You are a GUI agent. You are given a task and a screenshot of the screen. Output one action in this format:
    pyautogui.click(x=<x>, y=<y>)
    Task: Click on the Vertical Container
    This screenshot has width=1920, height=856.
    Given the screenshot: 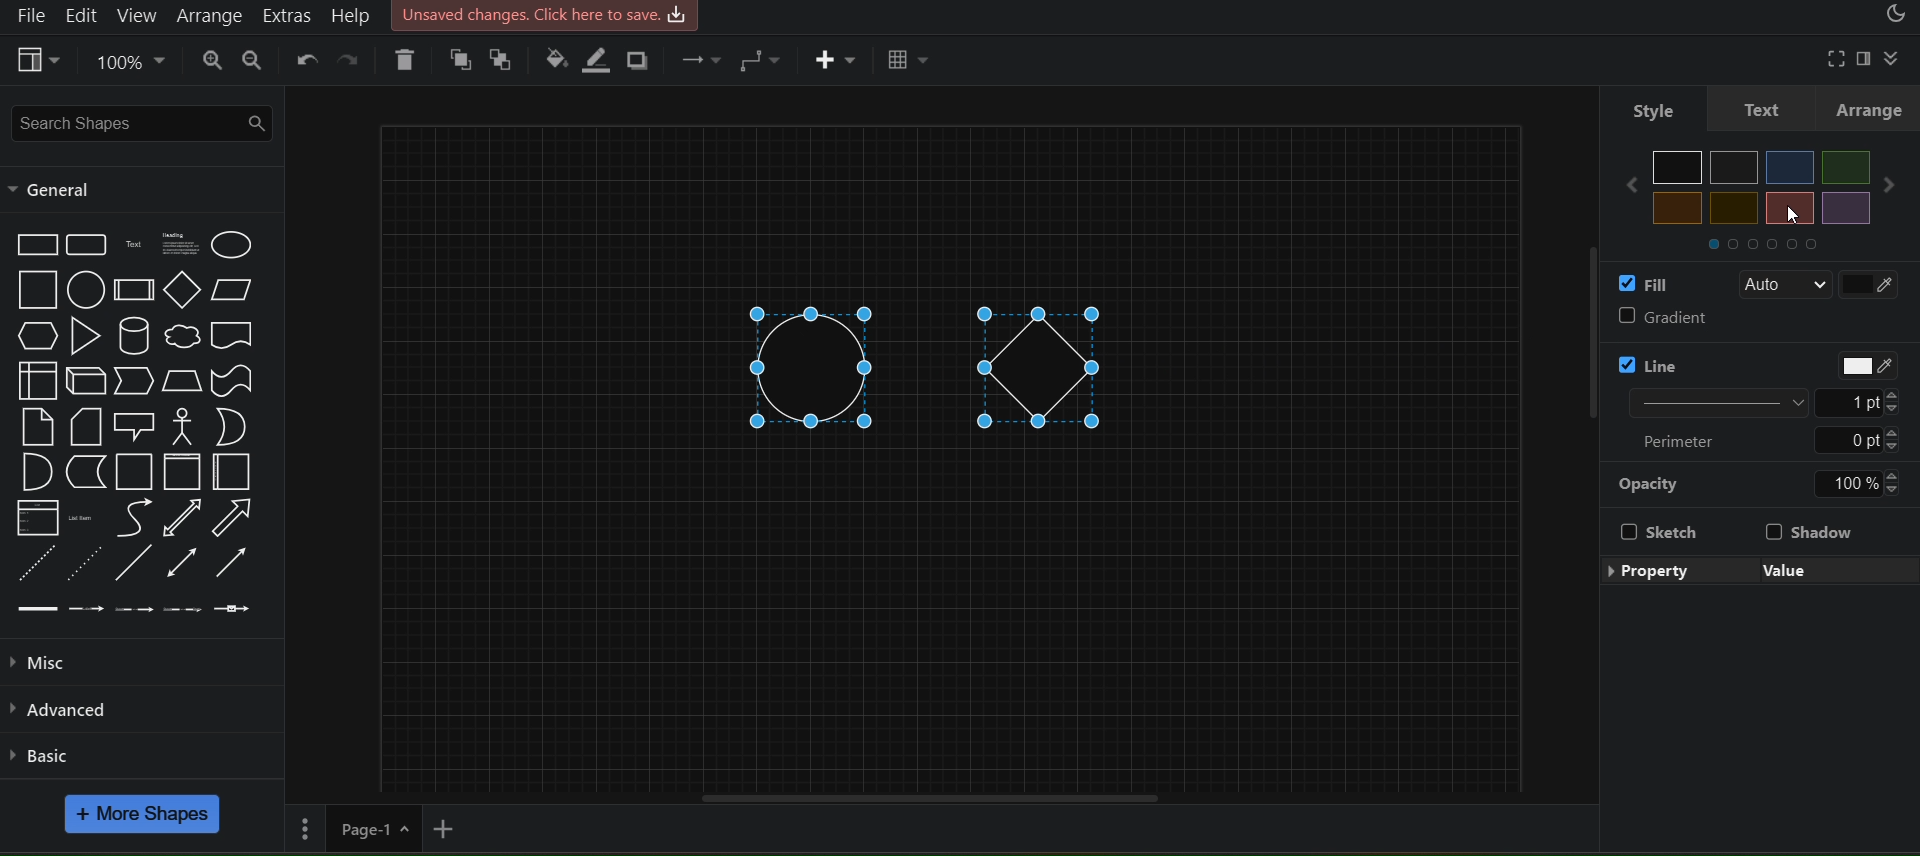 What is the action you would take?
    pyautogui.click(x=183, y=470)
    